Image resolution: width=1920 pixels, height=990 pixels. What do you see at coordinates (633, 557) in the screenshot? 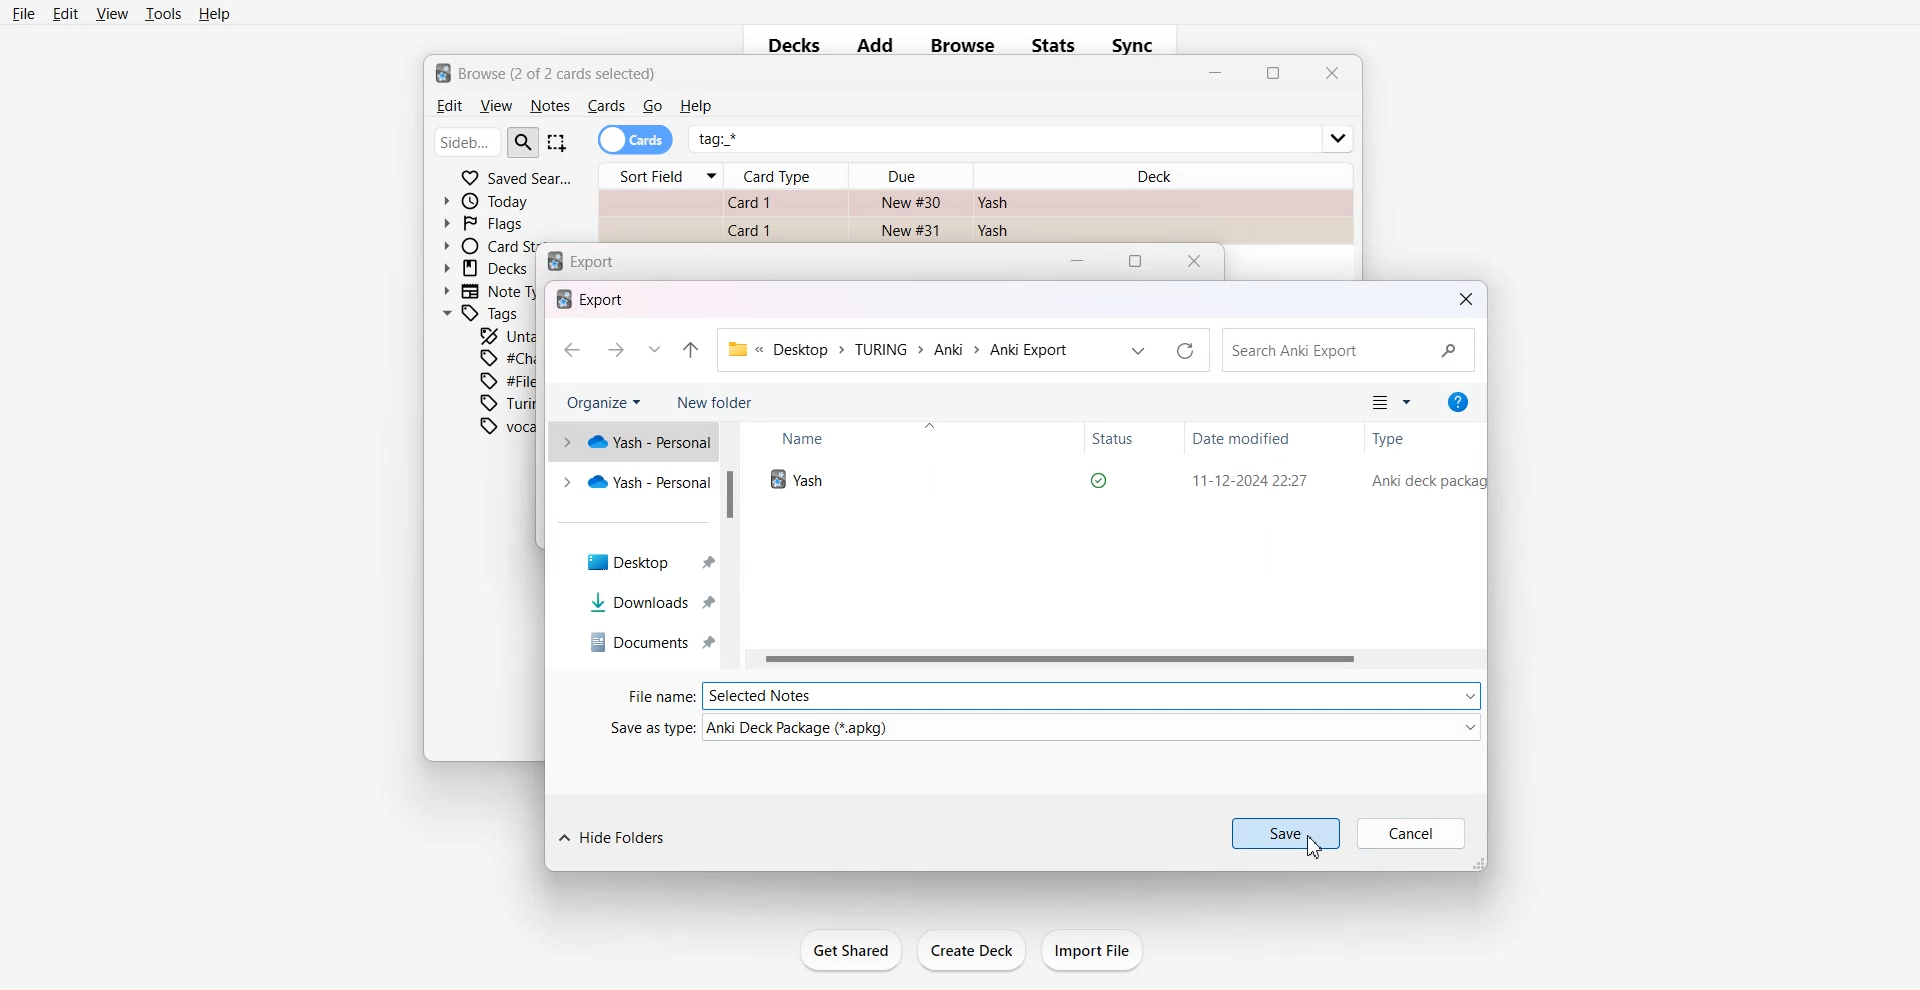
I see `Desktop` at bounding box center [633, 557].